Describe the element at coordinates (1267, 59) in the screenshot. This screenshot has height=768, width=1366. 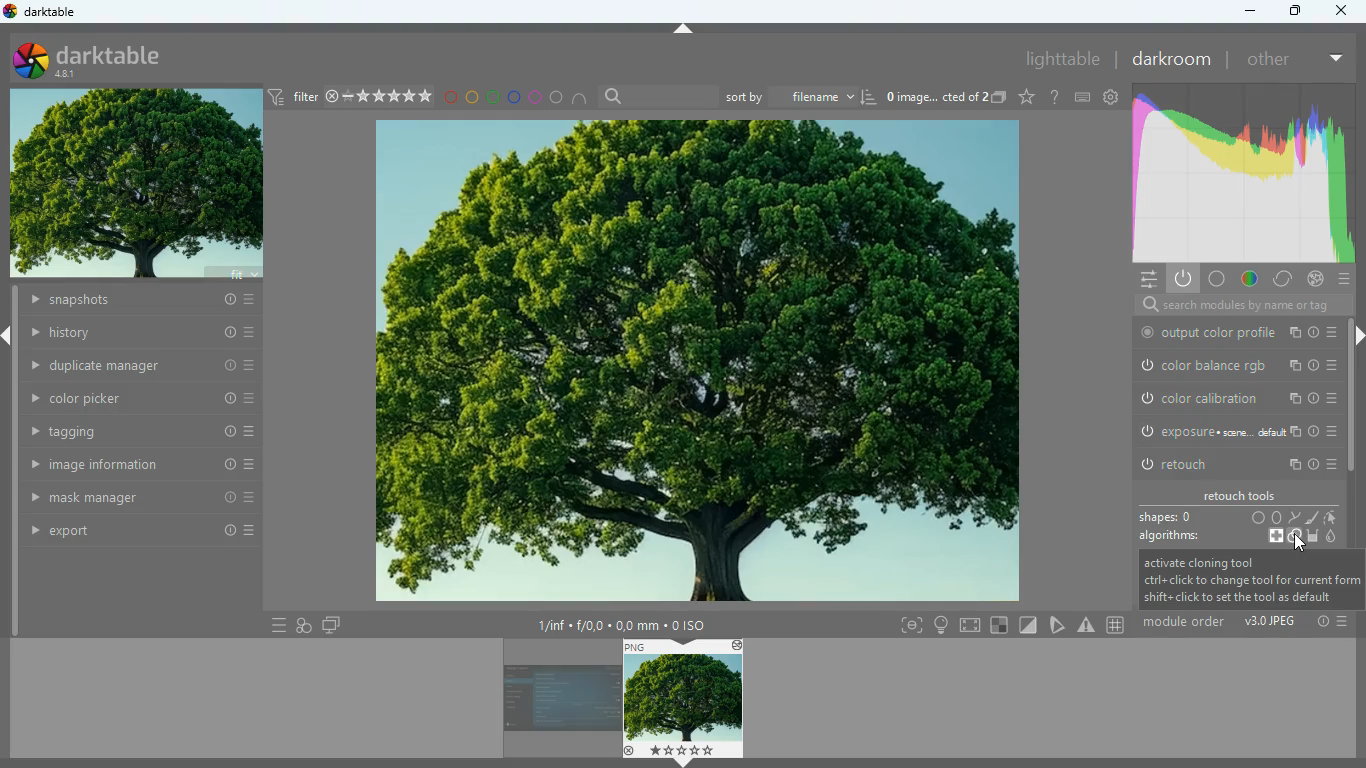
I see `other` at that location.